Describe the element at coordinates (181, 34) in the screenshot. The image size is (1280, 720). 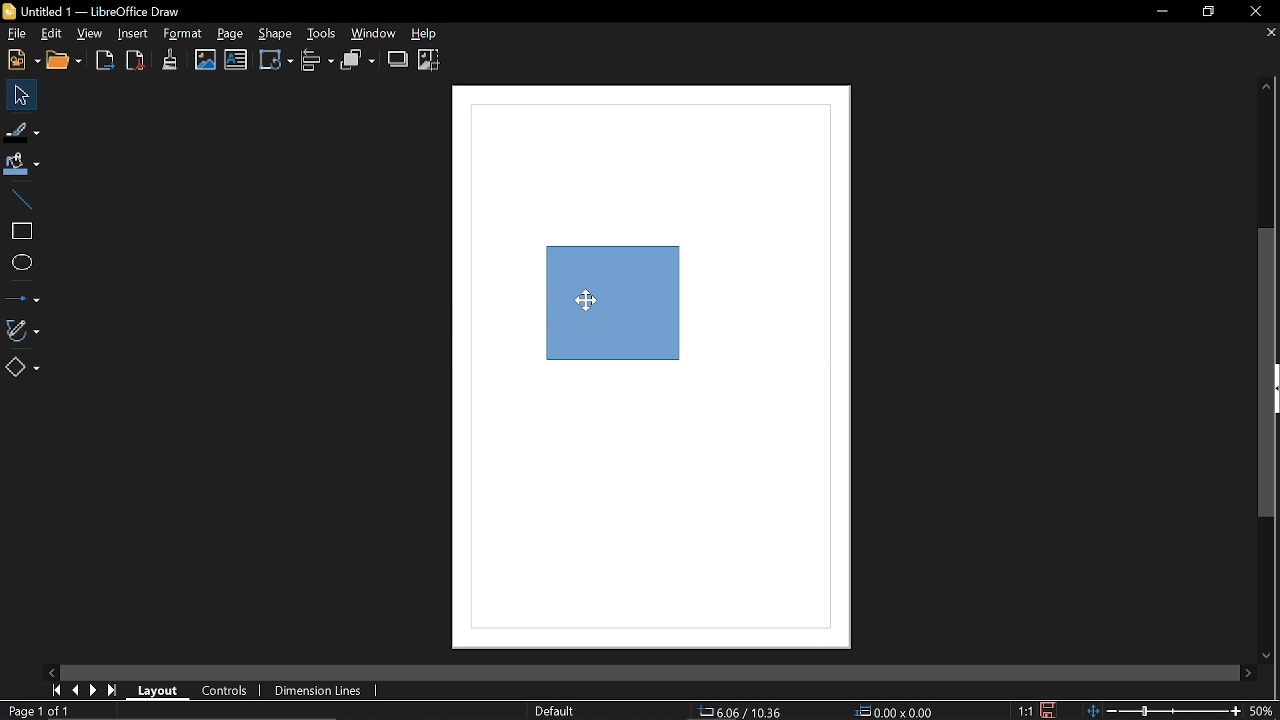
I see `Format` at that location.